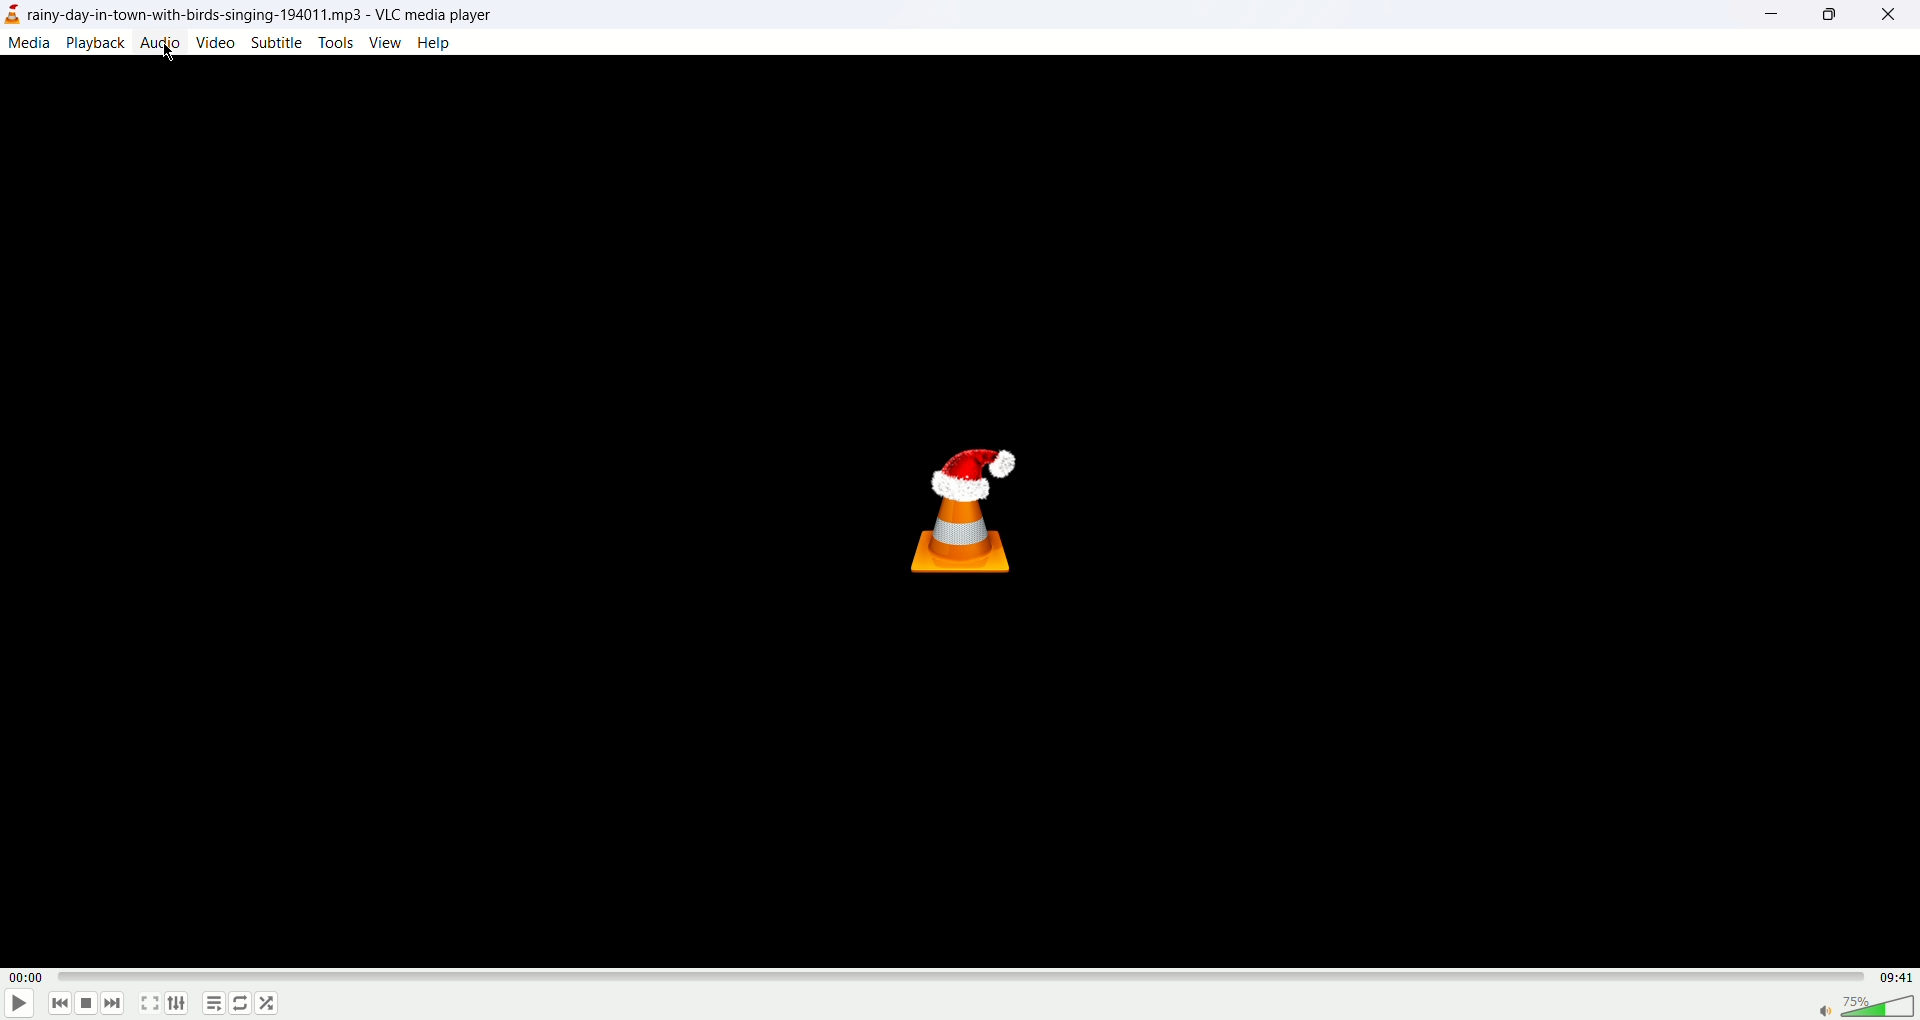  Describe the element at coordinates (31, 45) in the screenshot. I see `media` at that location.